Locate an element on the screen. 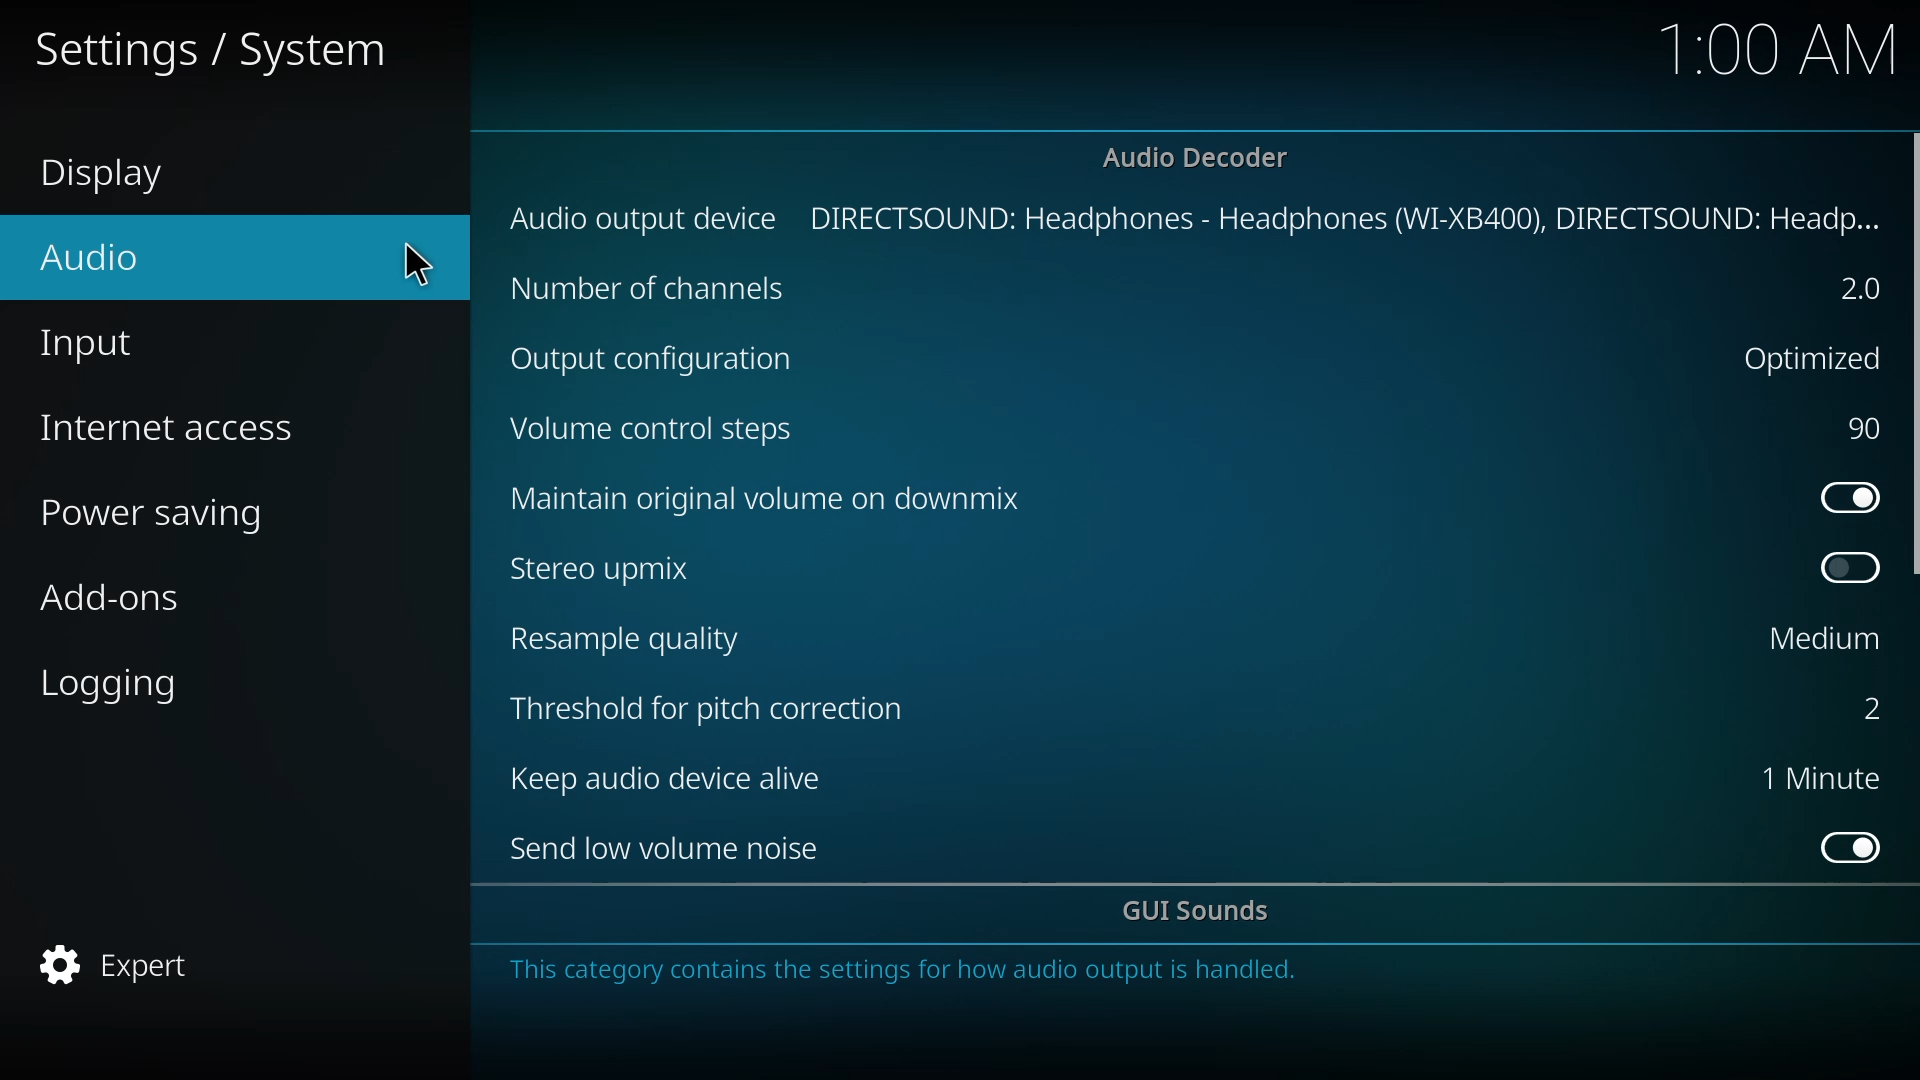  enabled is located at coordinates (1844, 845).